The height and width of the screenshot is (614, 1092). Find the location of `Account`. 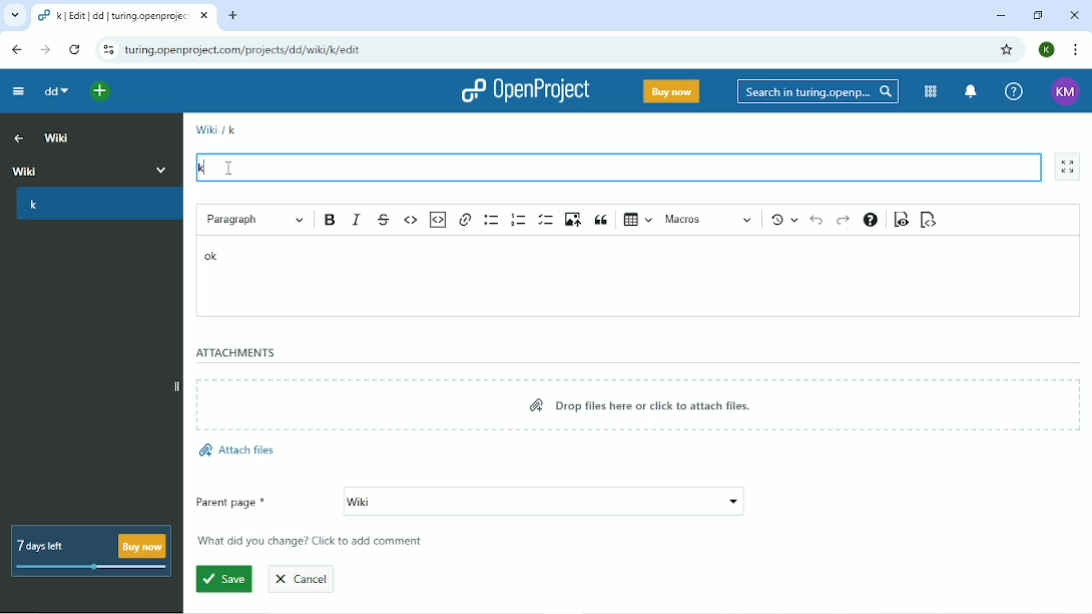

Account is located at coordinates (1047, 49).